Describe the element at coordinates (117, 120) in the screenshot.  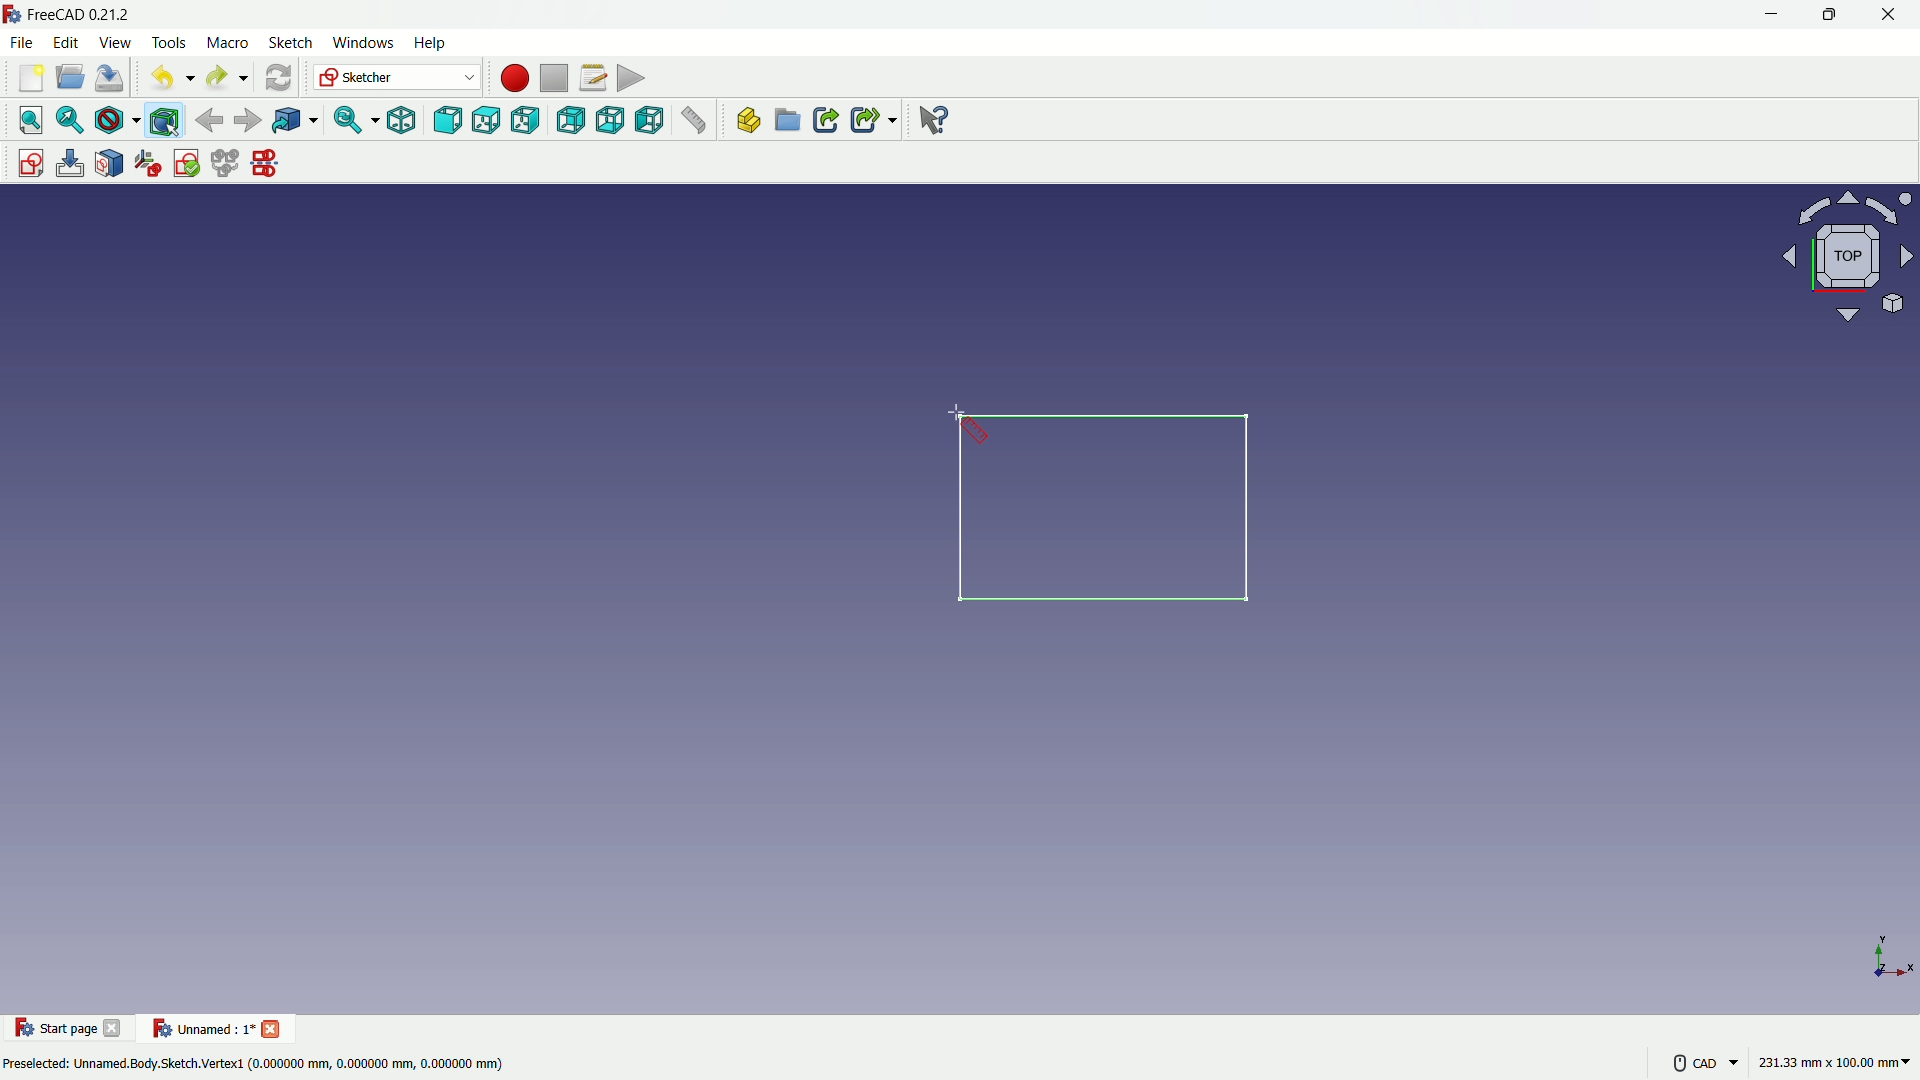
I see `draw style` at that location.